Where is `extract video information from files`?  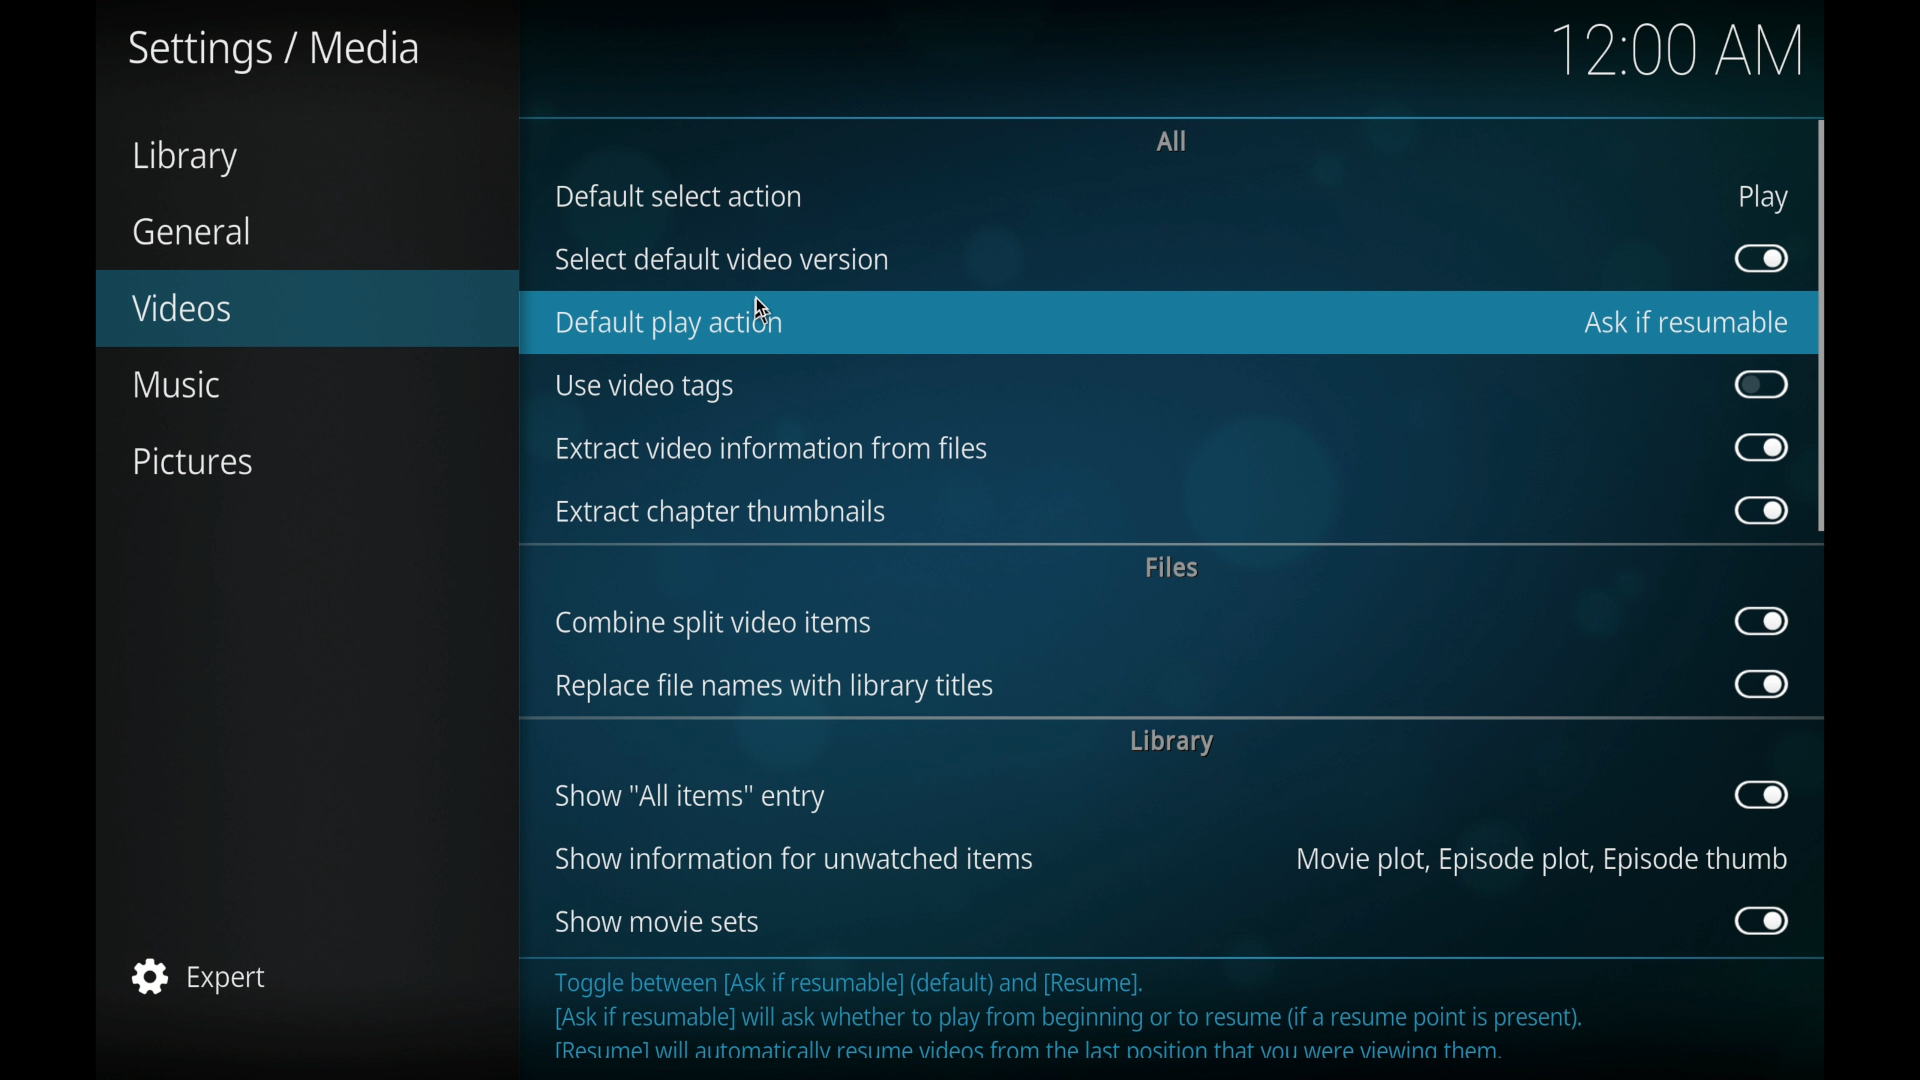 extract video information from files is located at coordinates (775, 448).